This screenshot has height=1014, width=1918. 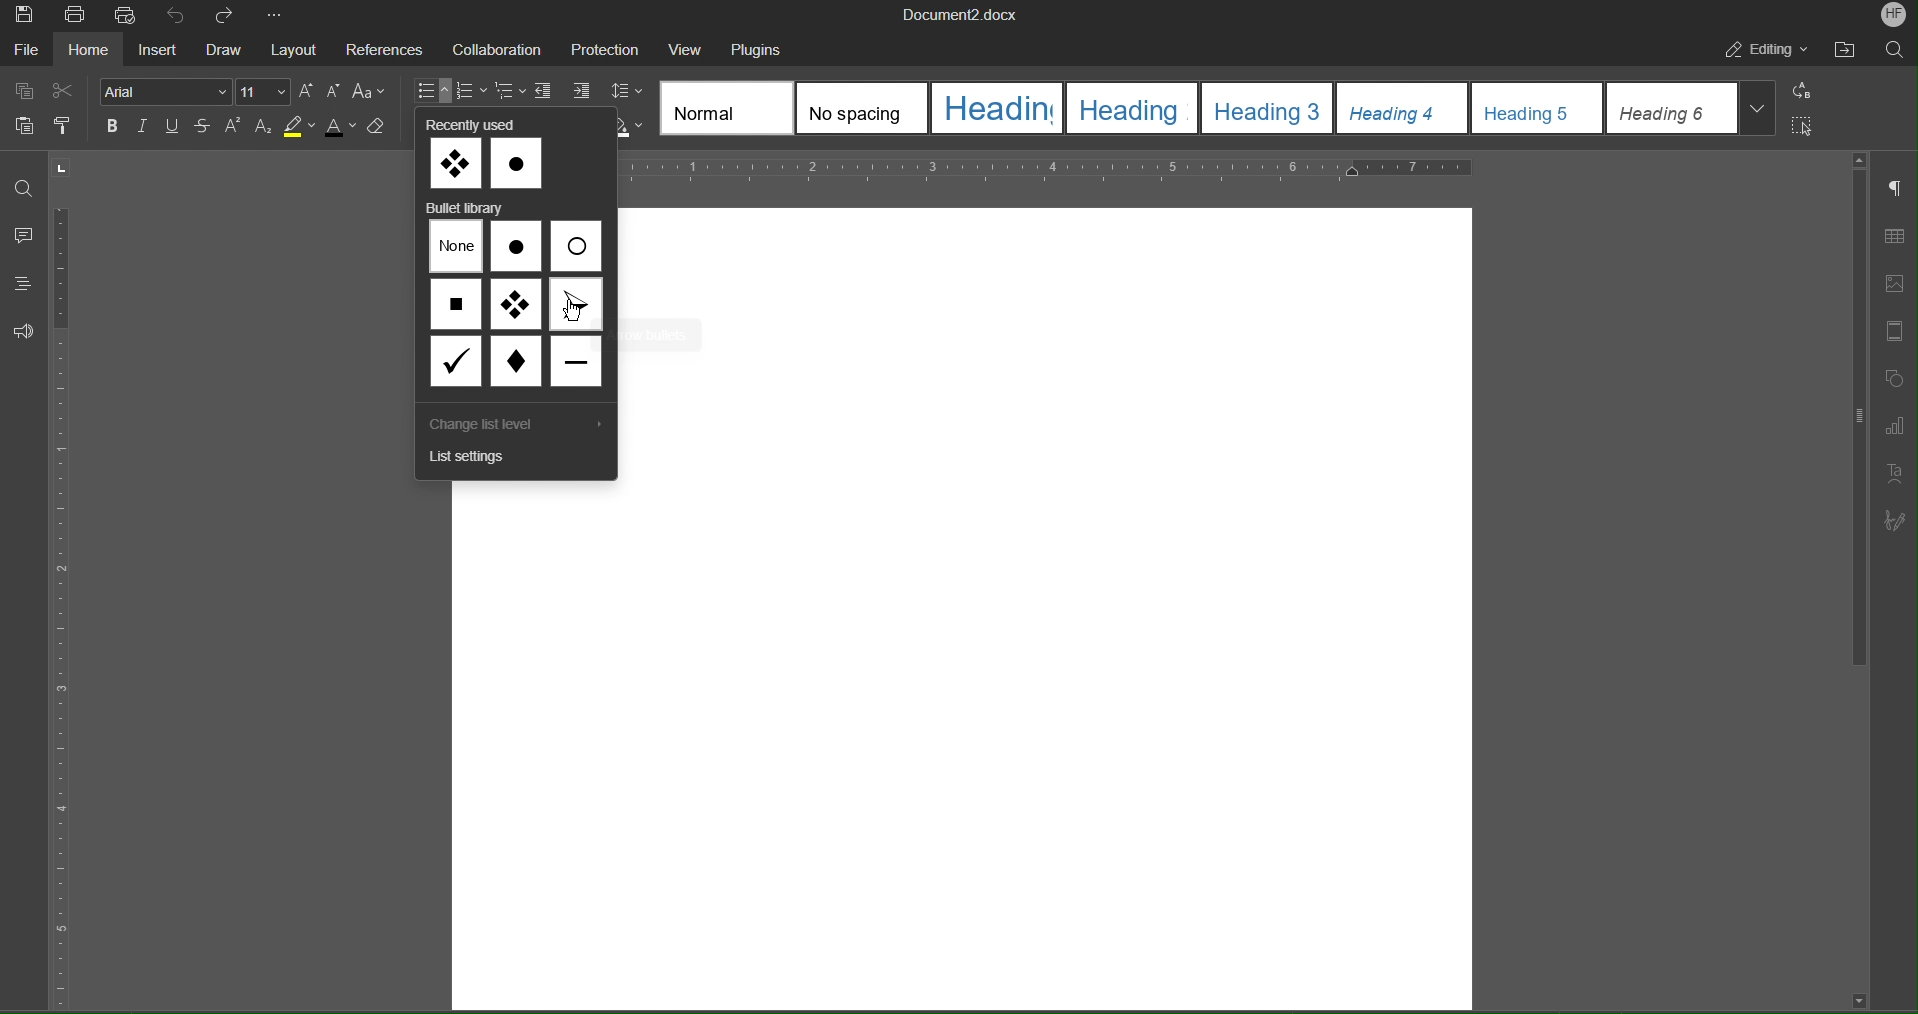 What do you see at coordinates (74, 127) in the screenshot?
I see `Copy Style` at bounding box center [74, 127].